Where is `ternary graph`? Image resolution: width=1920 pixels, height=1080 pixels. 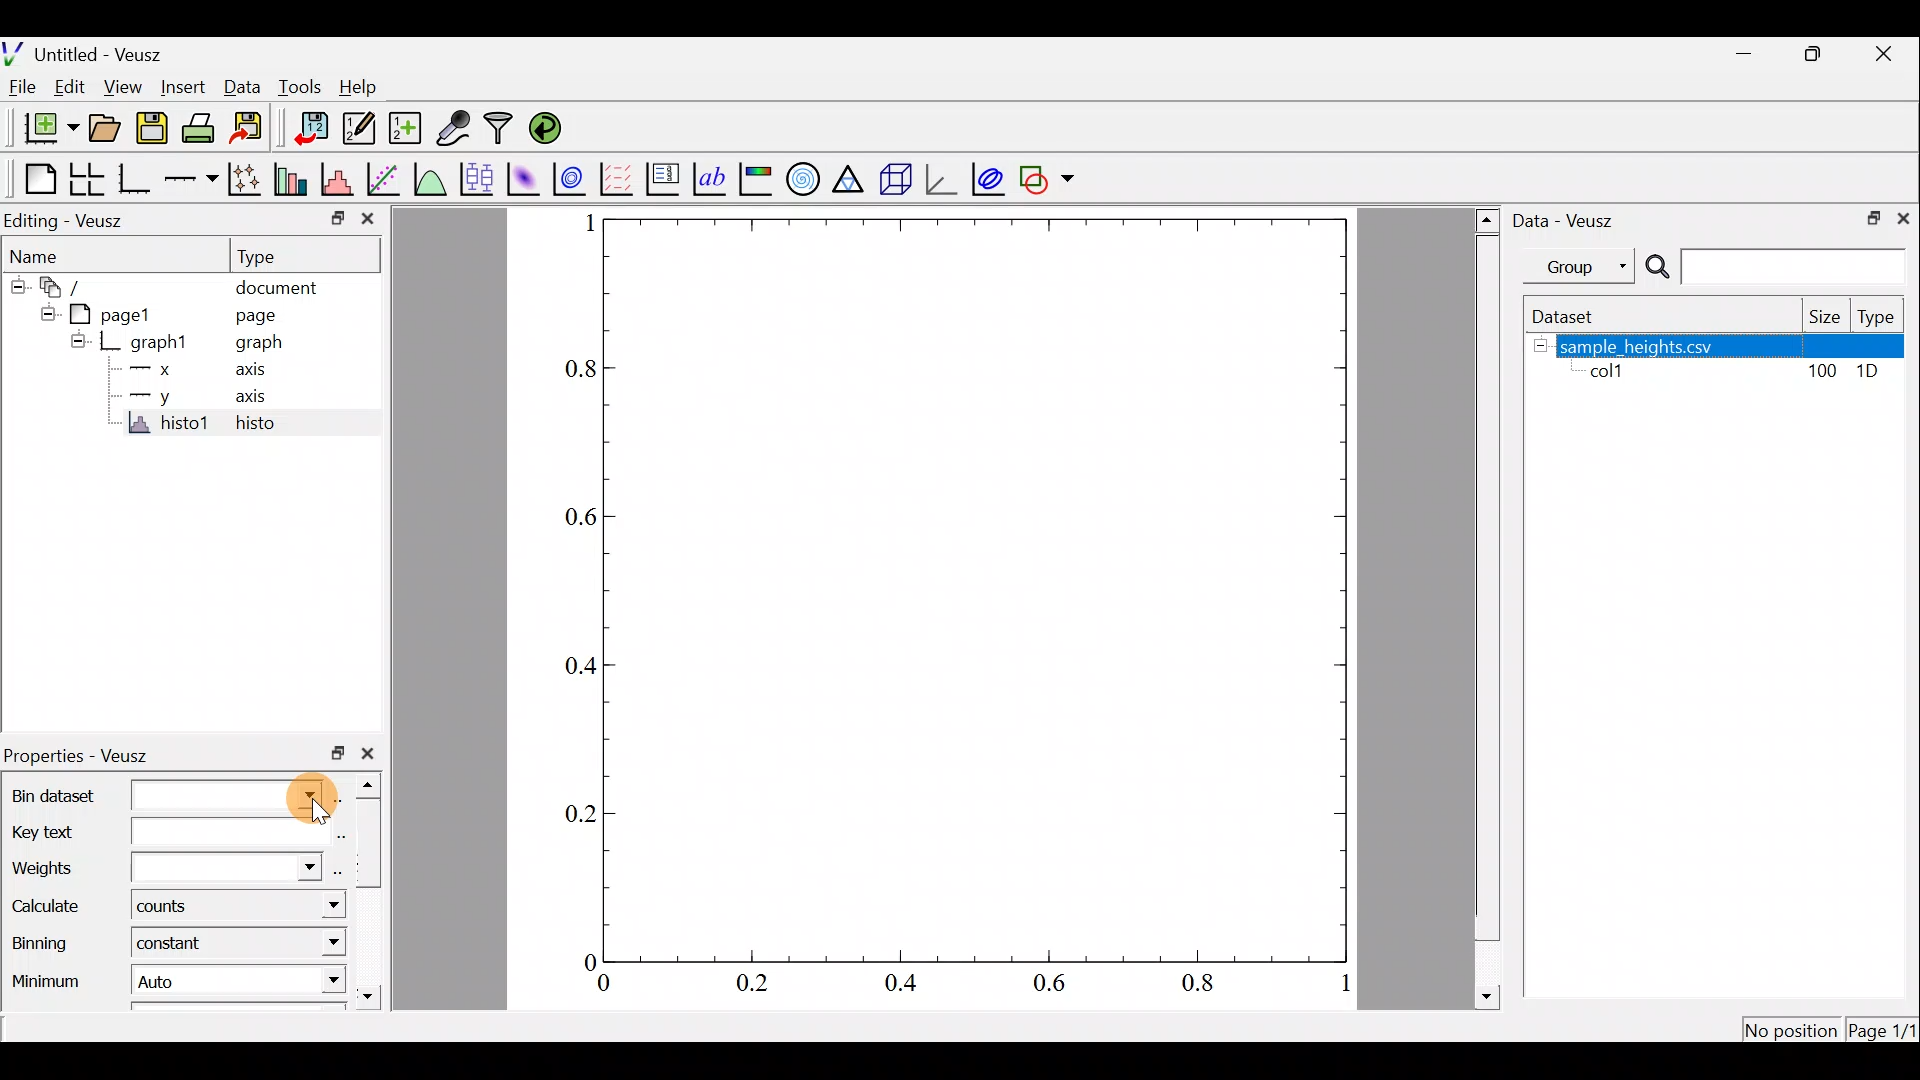 ternary graph is located at coordinates (853, 180).